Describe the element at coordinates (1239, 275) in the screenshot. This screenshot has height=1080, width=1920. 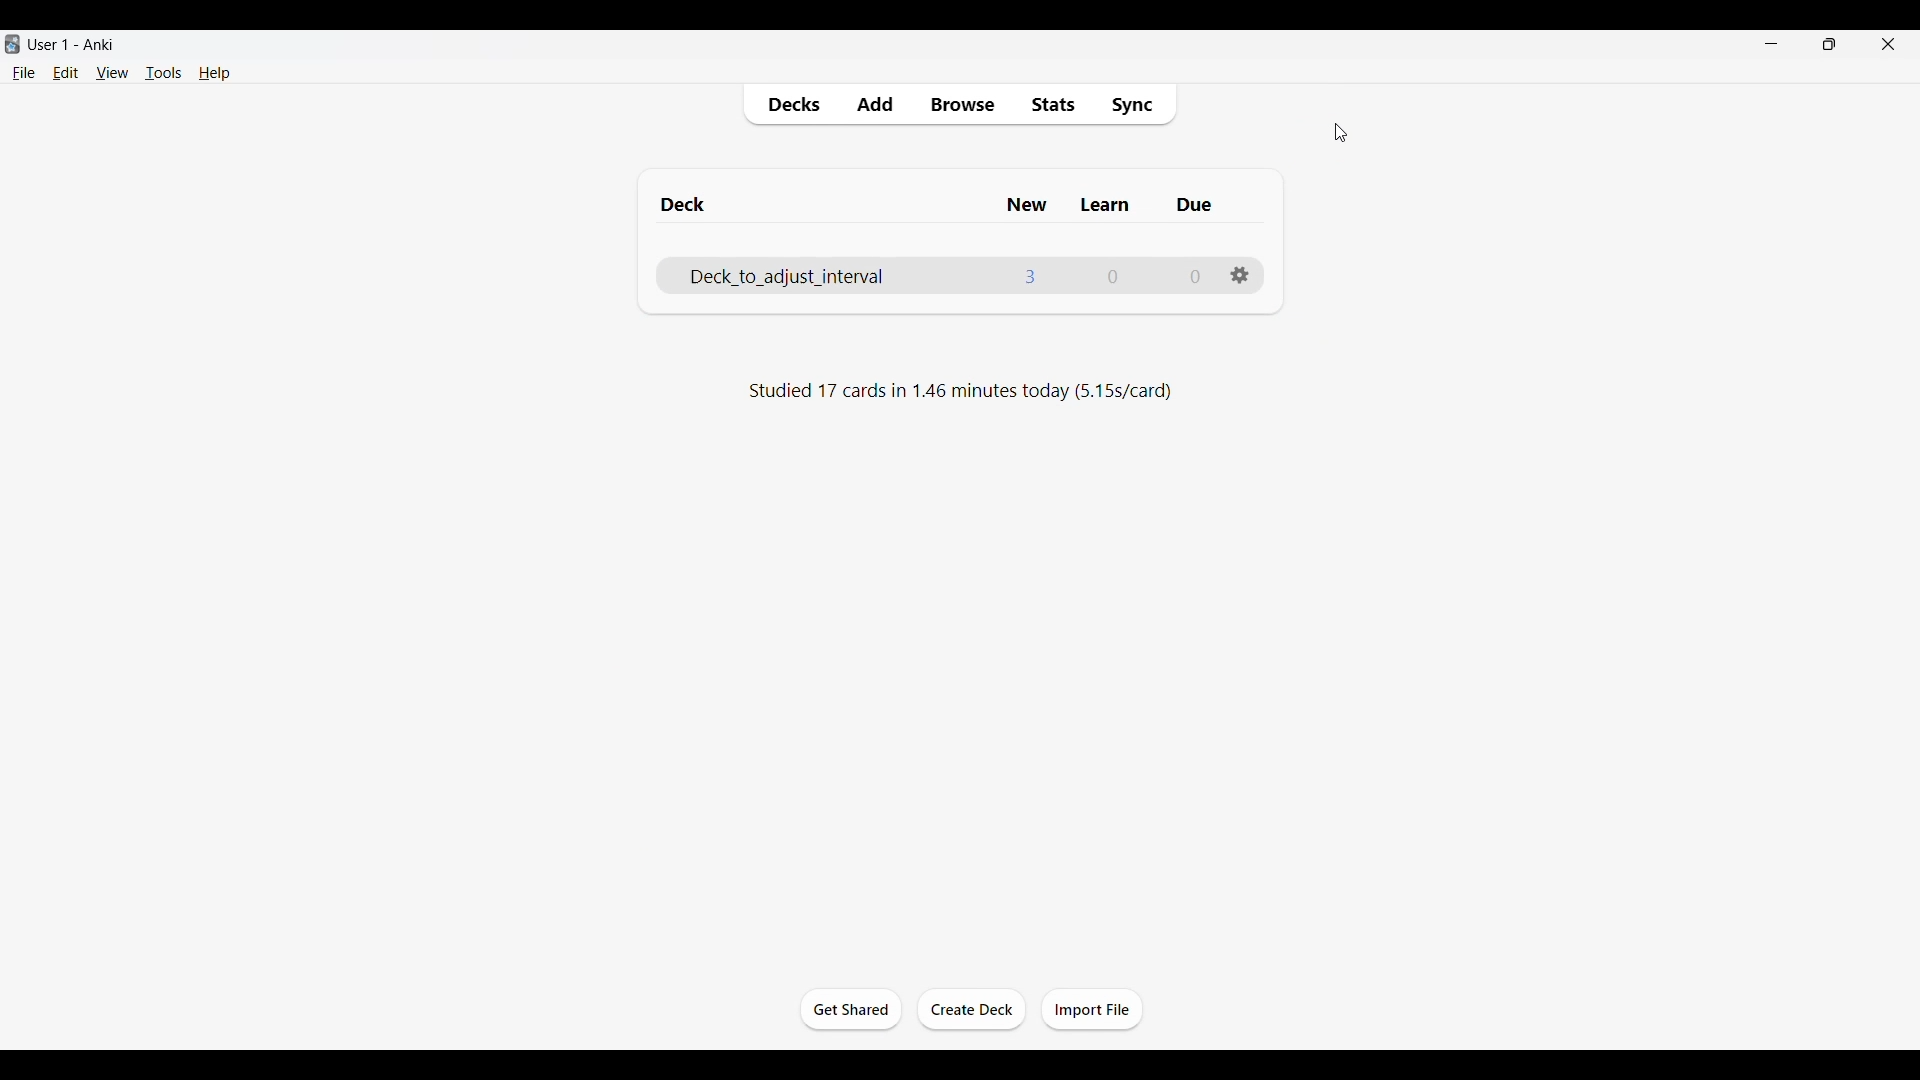
I see `Settings` at that location.